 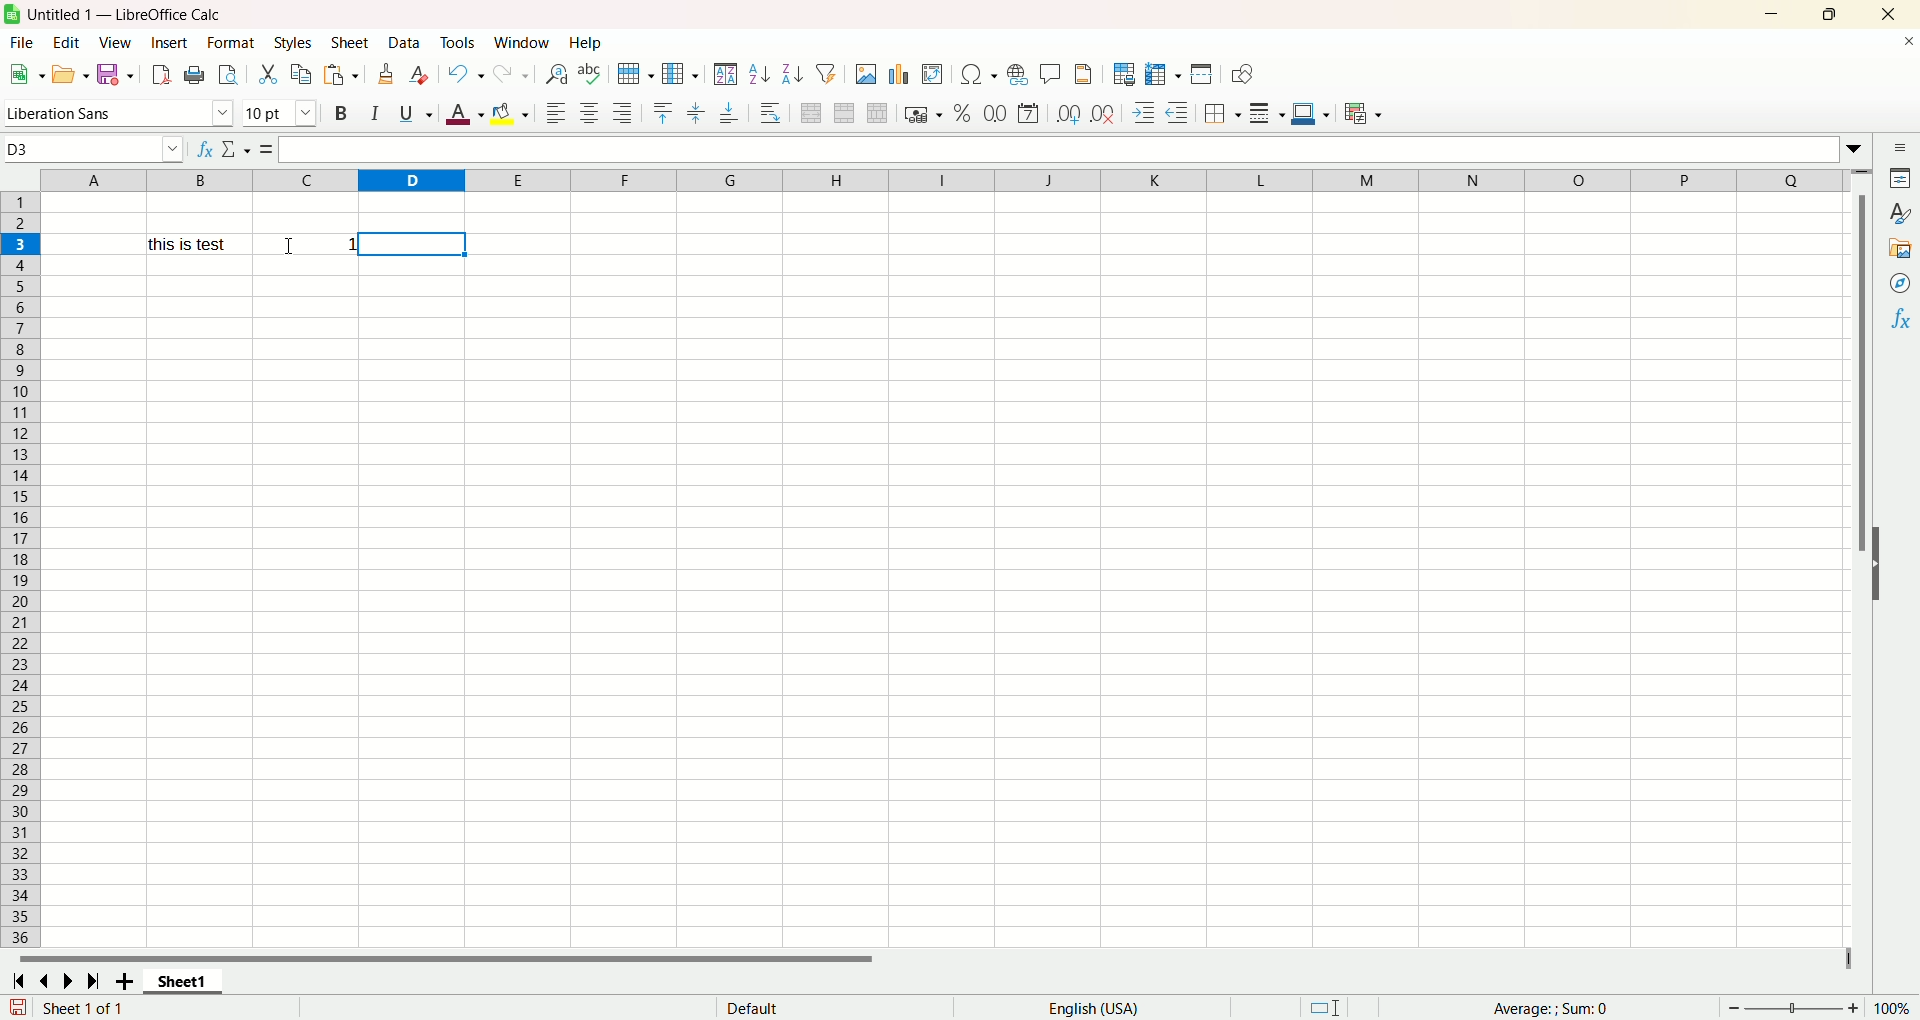 What do you see at coordinates (756, 74) in the screenshot?
I see `sort ascending` at bounding box center [756, 74].